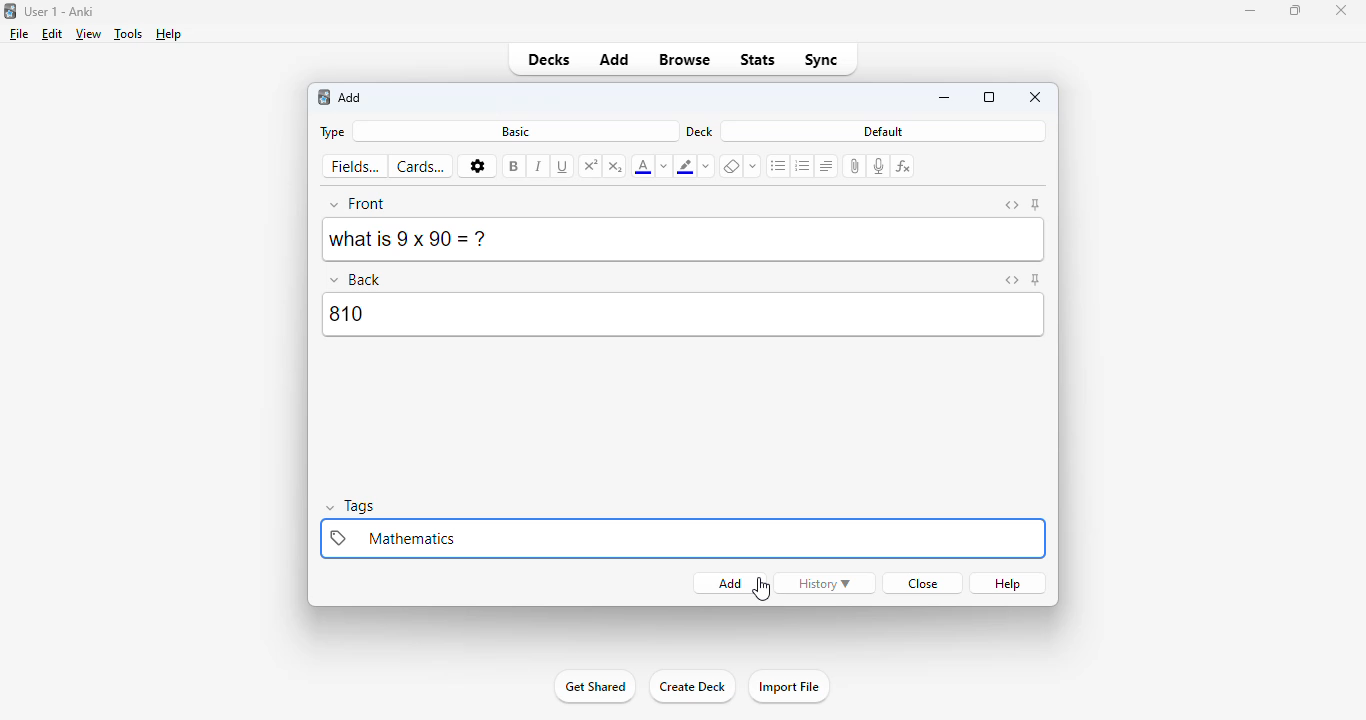  What do you see at coordinates (89, 33) in the screenshot?
I see `view` at bounding box center [89, 33].